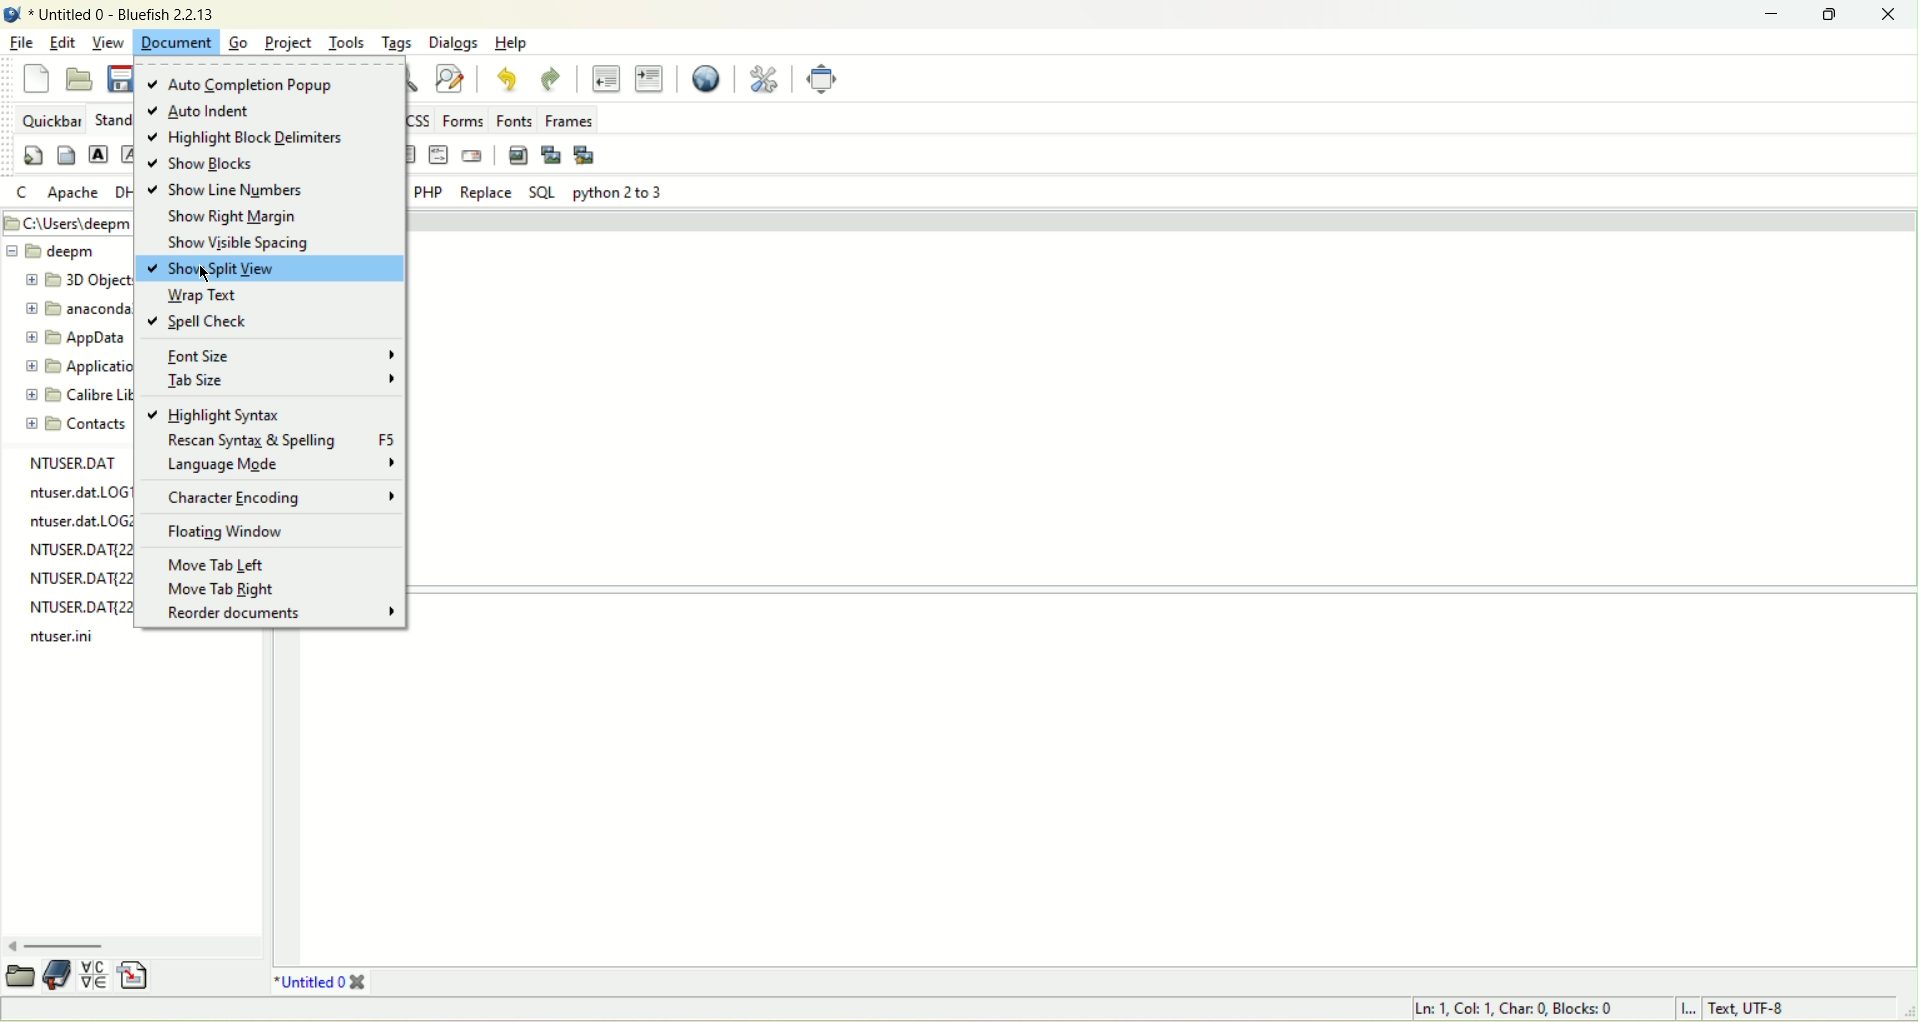 The height and width of the screenshot is (1022, 1918). I want to click on cursor, so click(207, 274).